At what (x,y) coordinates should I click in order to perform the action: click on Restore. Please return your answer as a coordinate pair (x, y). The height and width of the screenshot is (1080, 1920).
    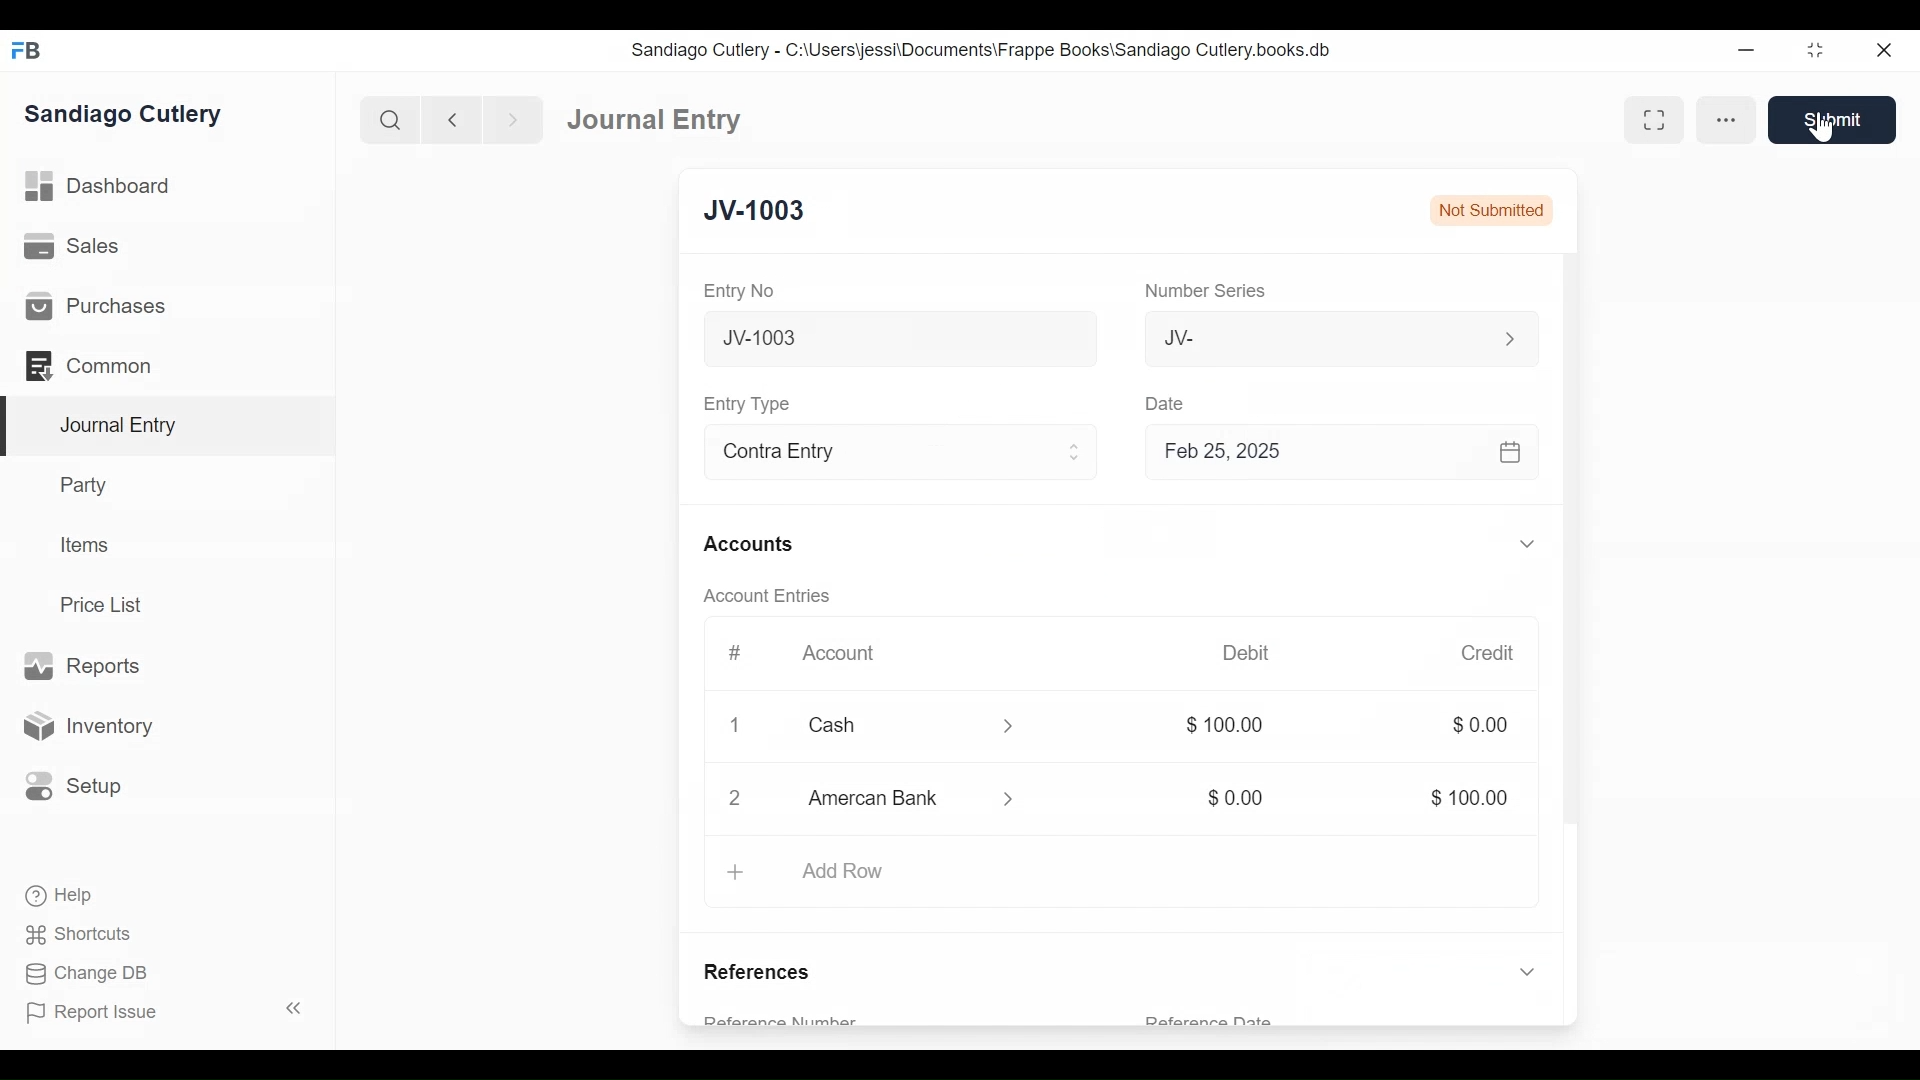
    Looking at the image, I should click on (1815, 52).